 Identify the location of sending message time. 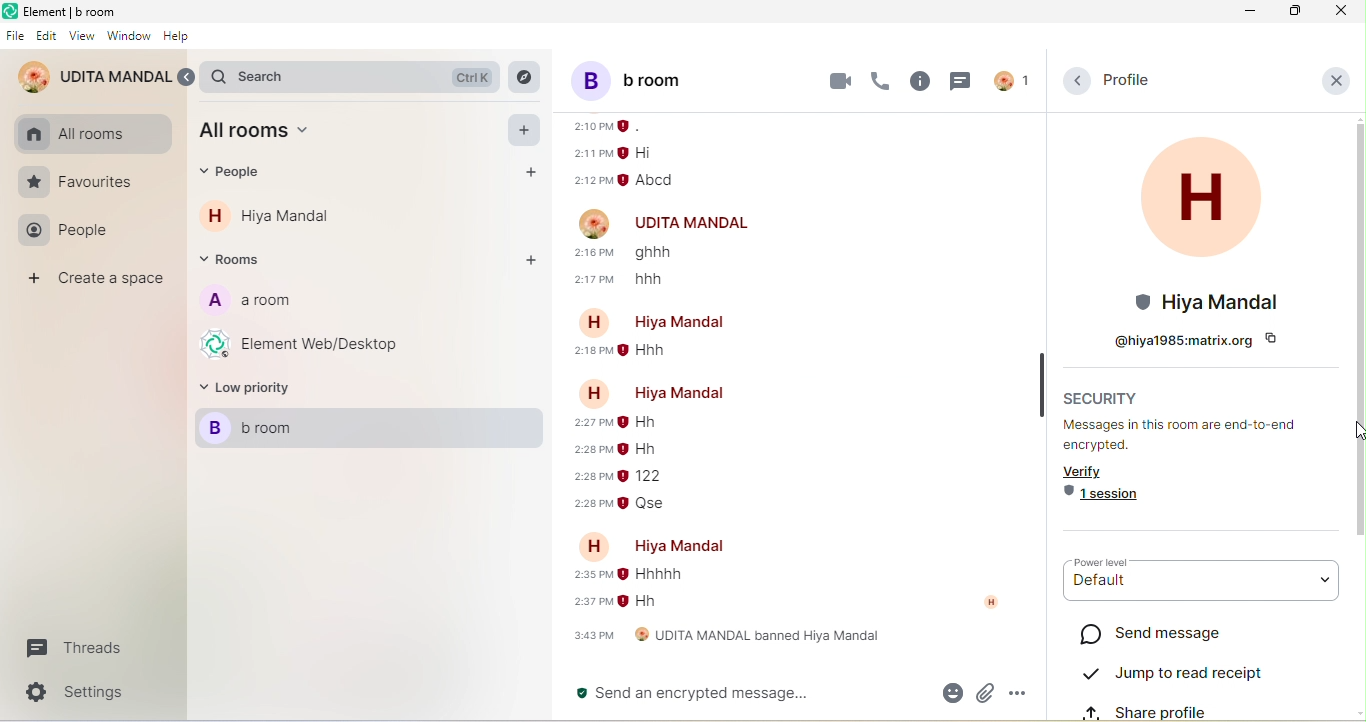
(591, 426).